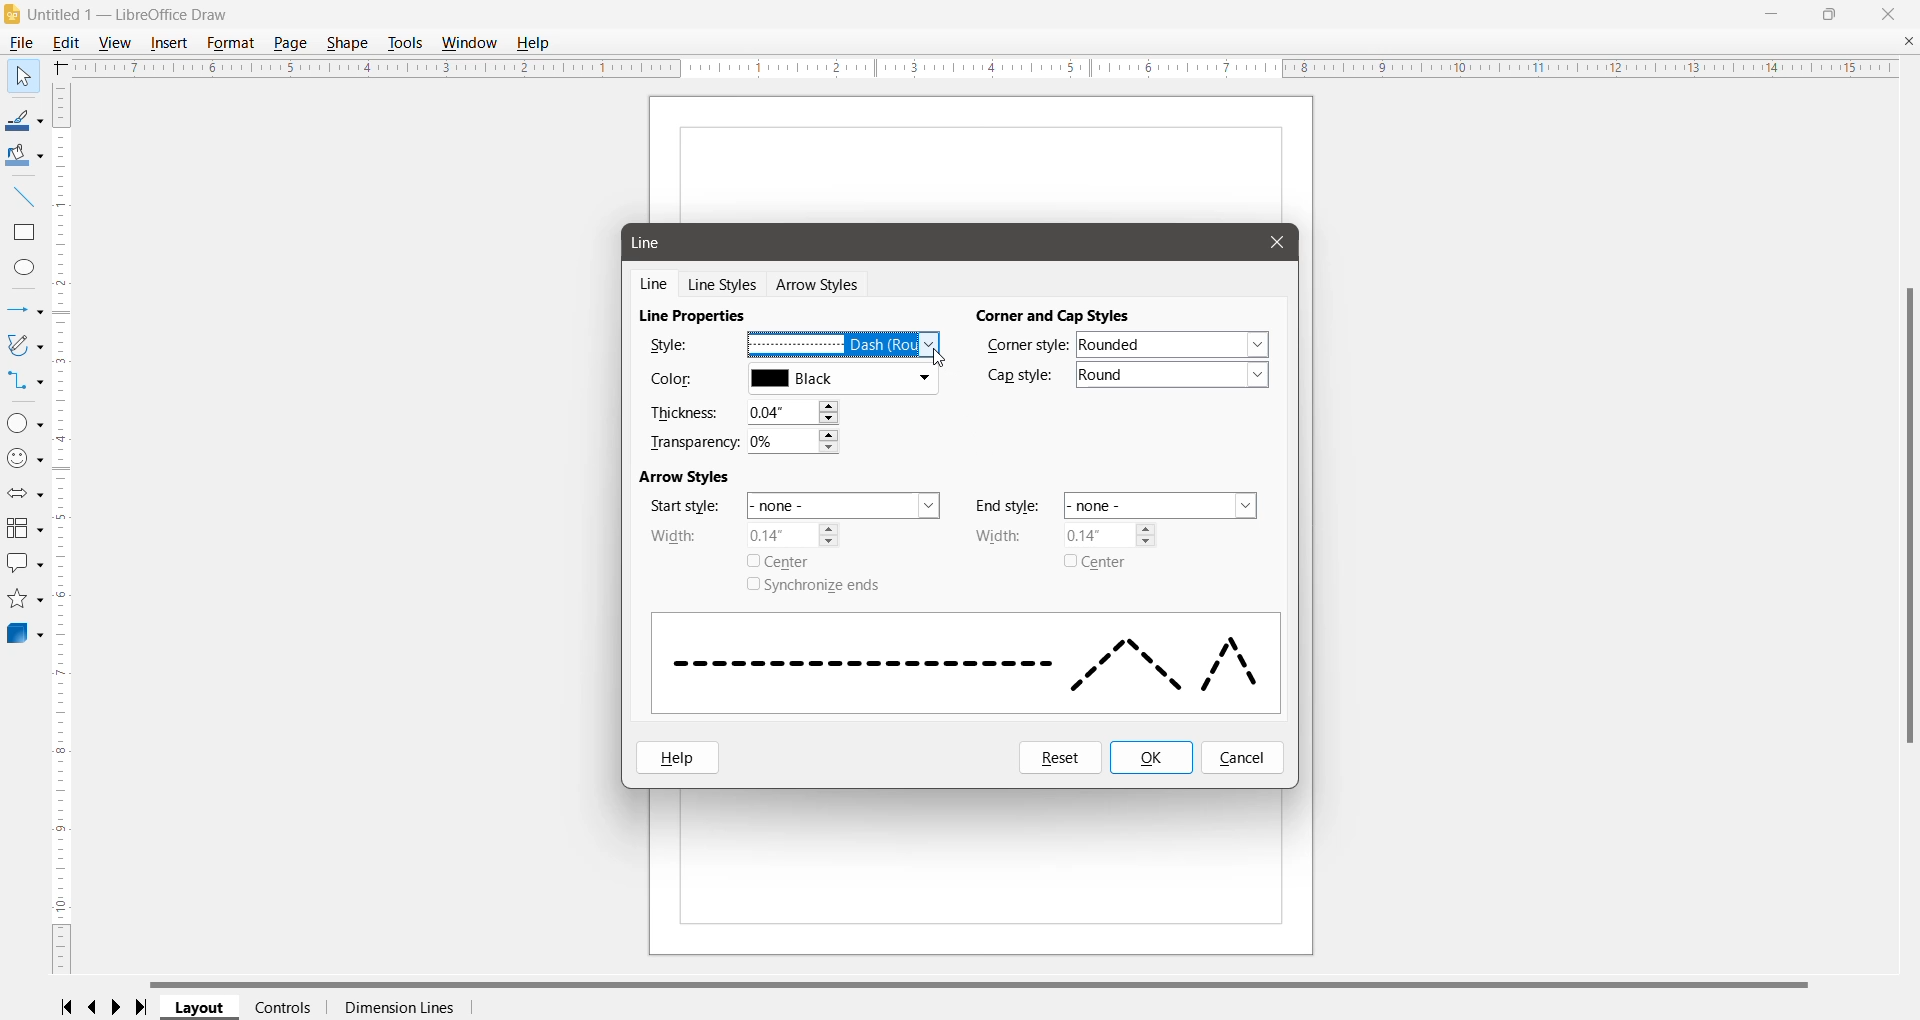 The image size is (1920, 1020). What do you see at coordinates (25, 460) in the screenshot?
I see `Symbol Shapes` at bounding box center [25, 460].